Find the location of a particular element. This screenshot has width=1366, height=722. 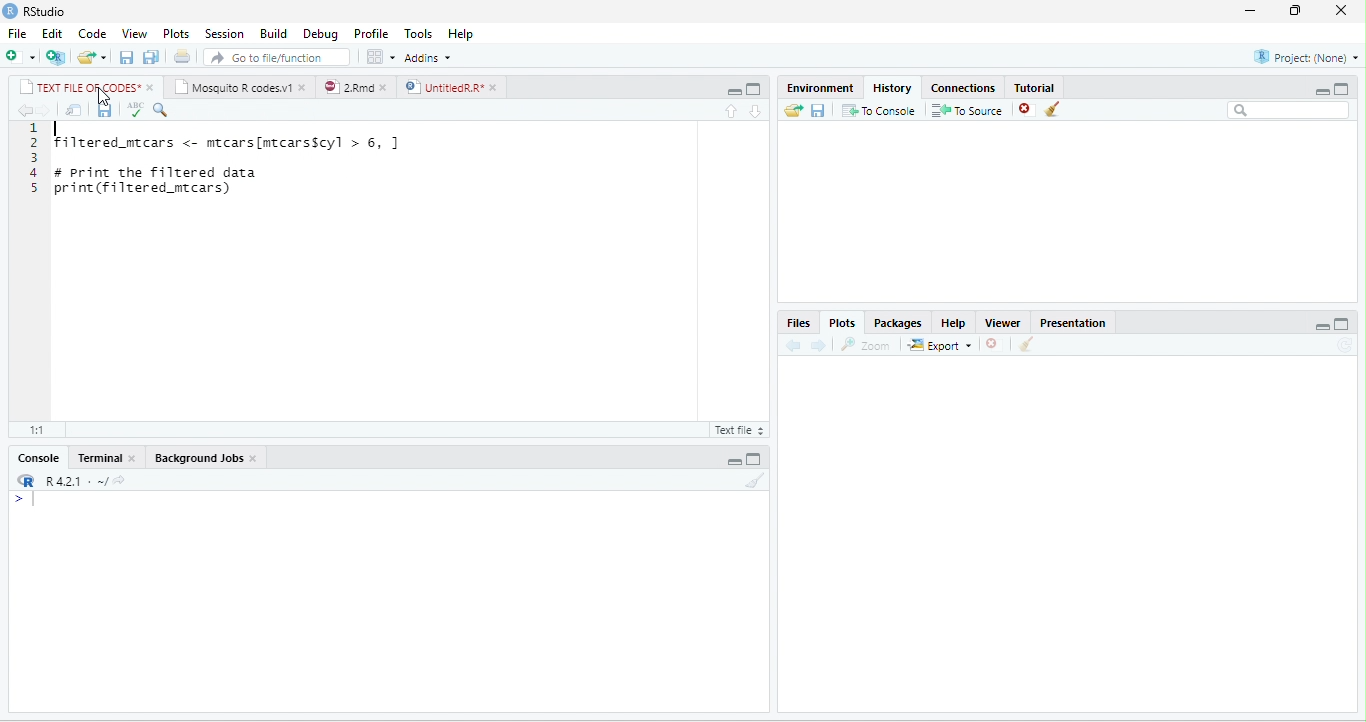

print is located at coordinates (182, 56).